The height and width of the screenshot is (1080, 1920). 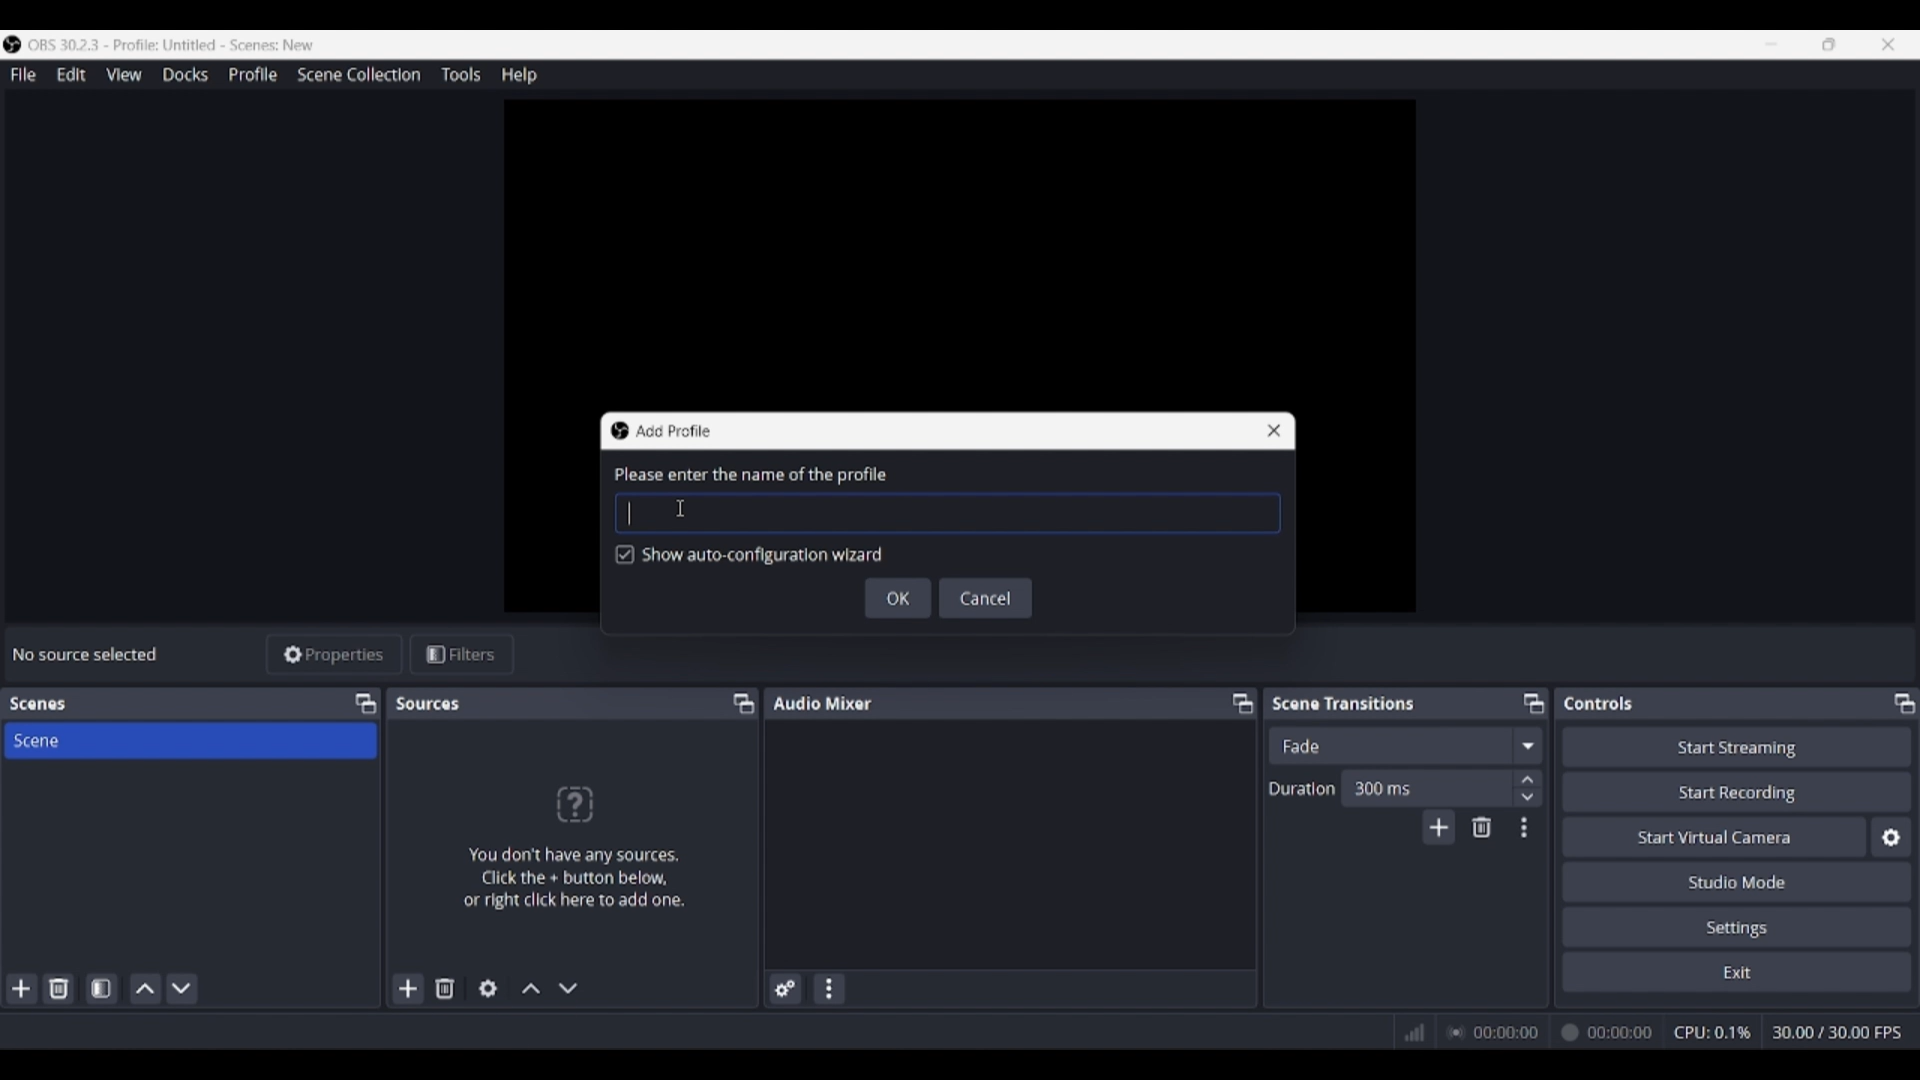 What do you see at coordinates (1599, 703) in the screenshot?
I see `Panel title` at bounding box center [1599, 703].